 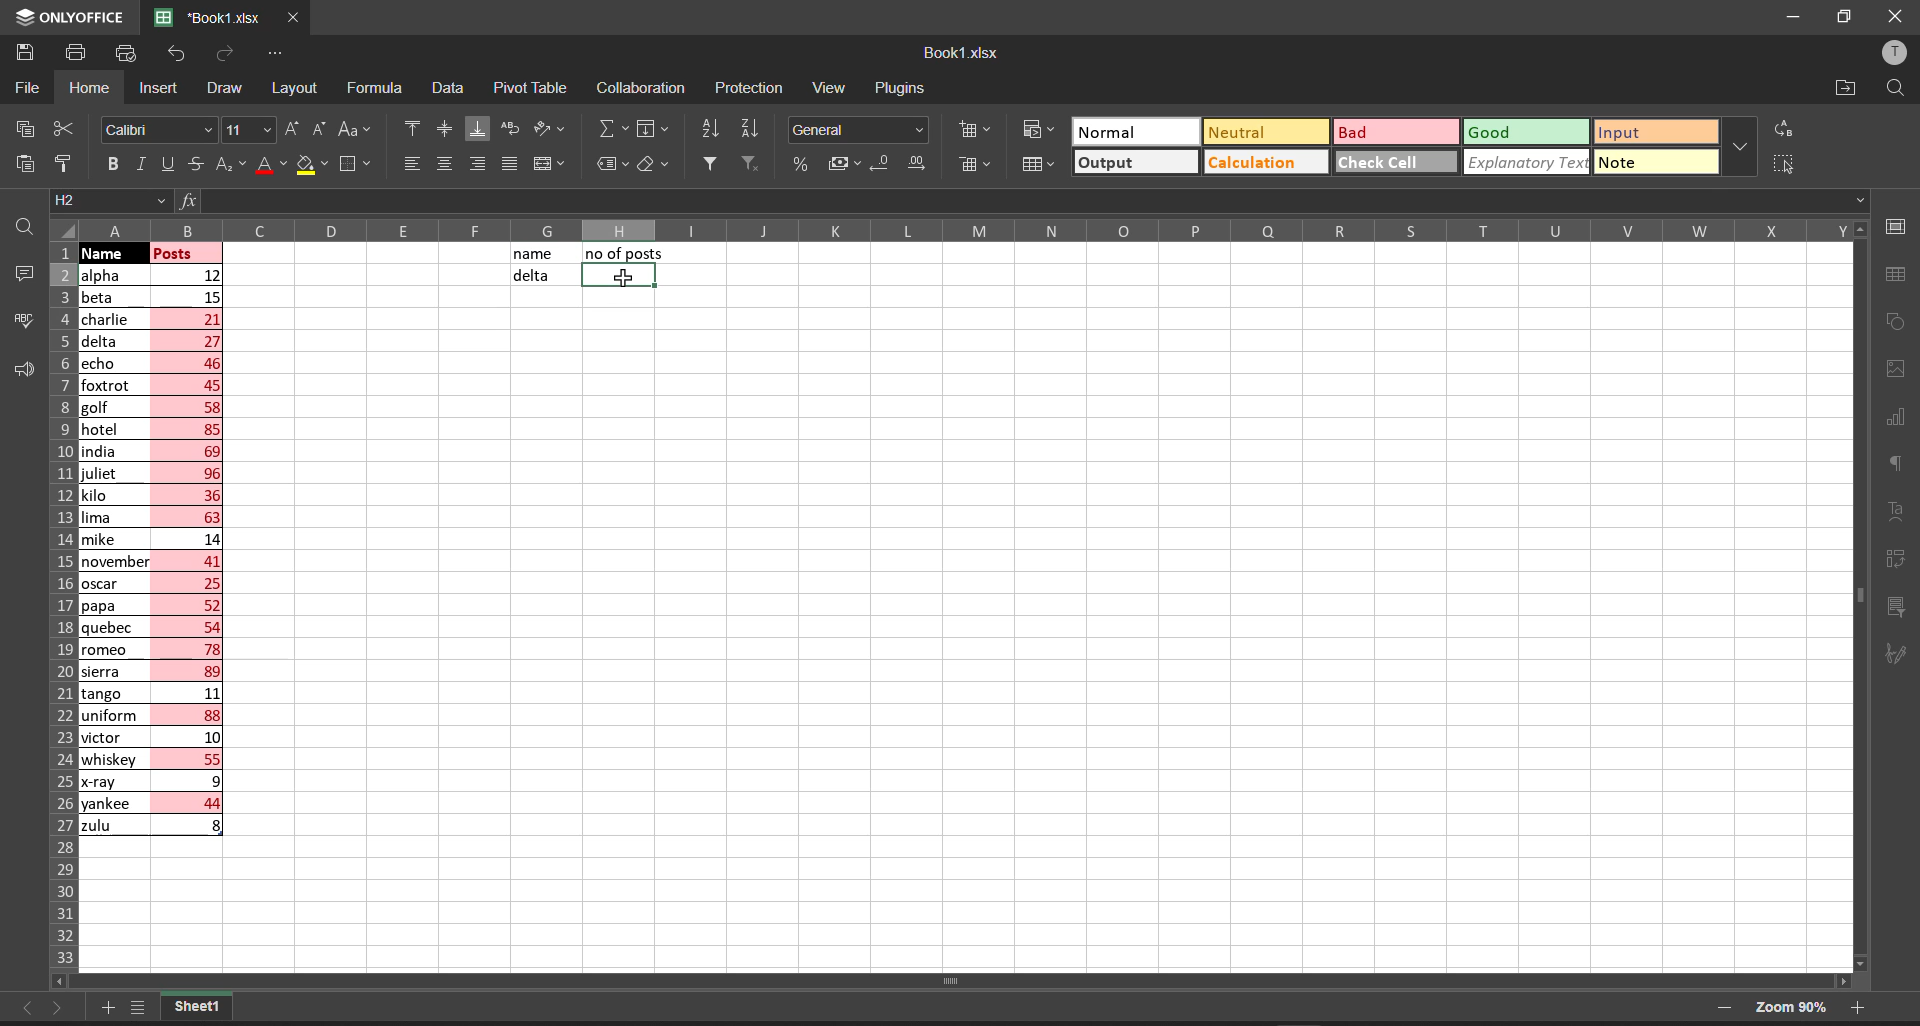 I want to click on output, so click(x=1113, y=163).